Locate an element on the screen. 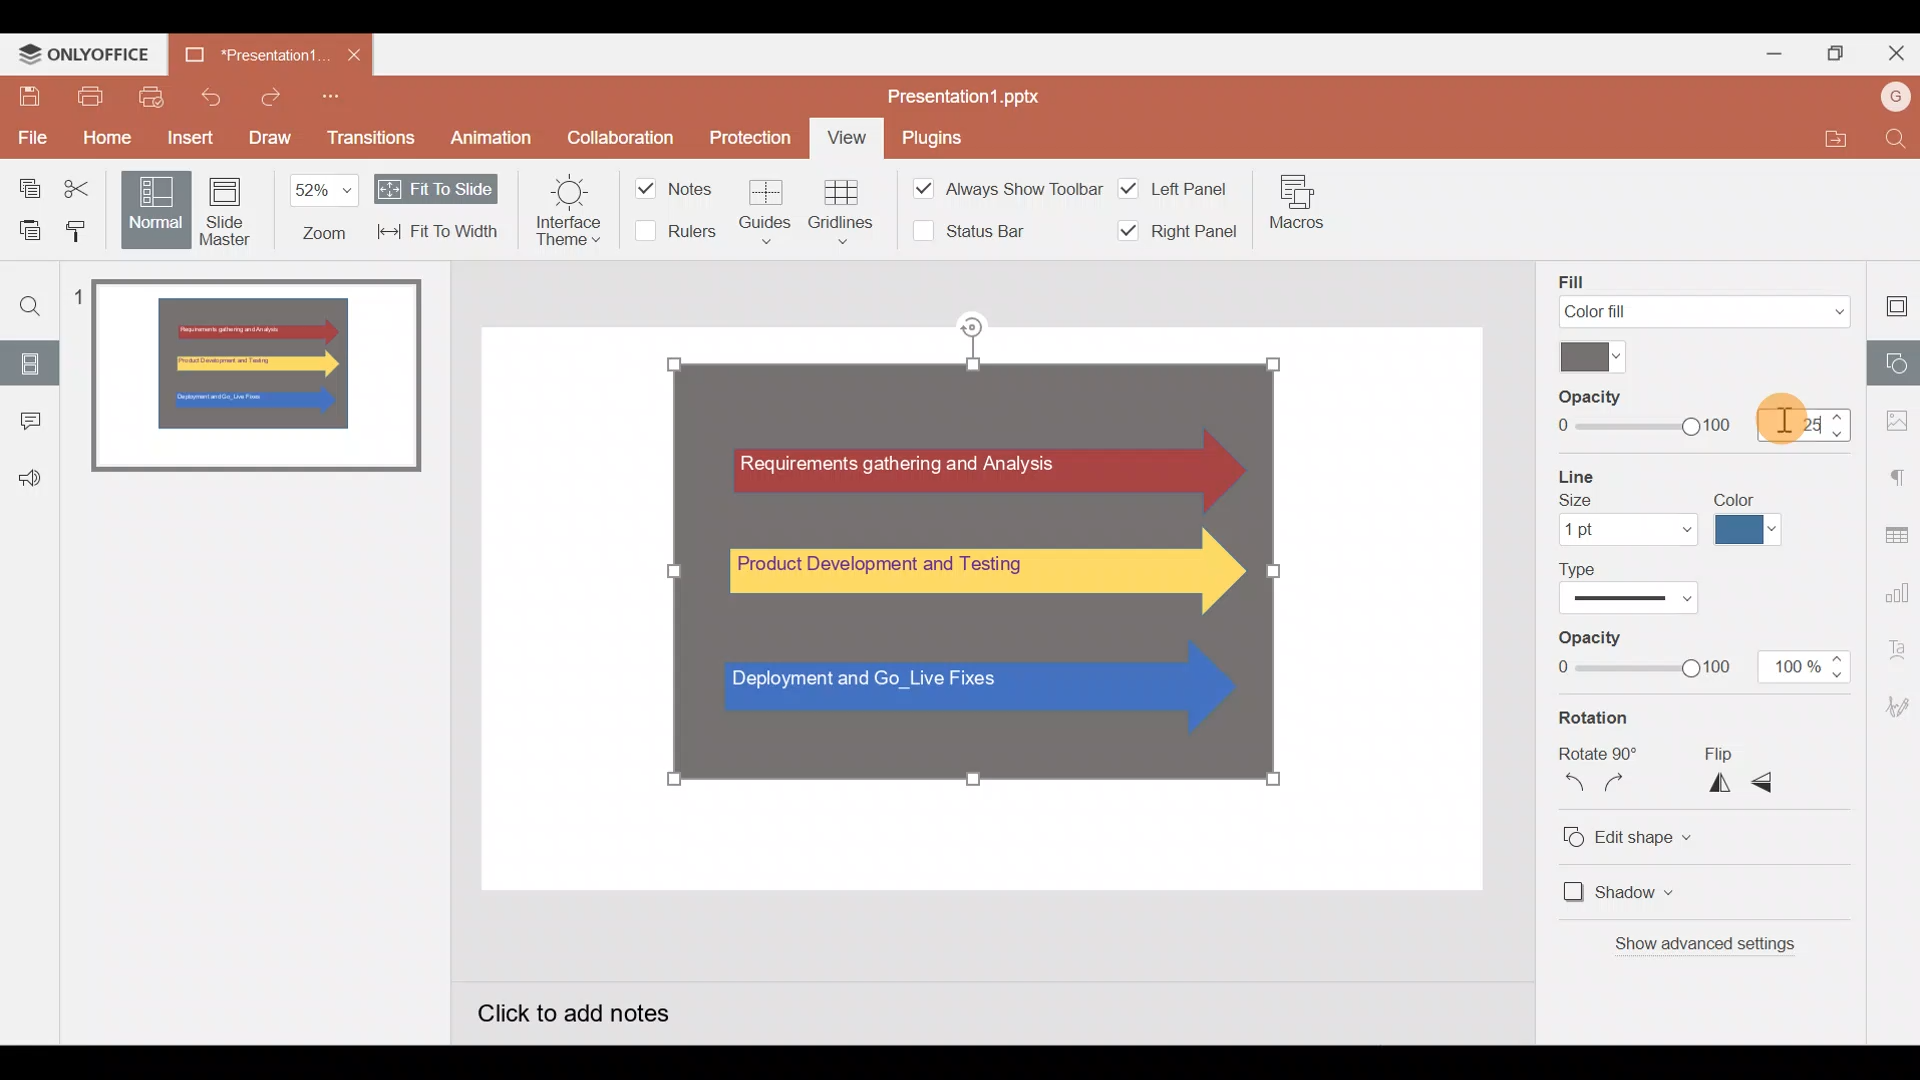  Paragraph settings is located at coordinates (1896, 472).